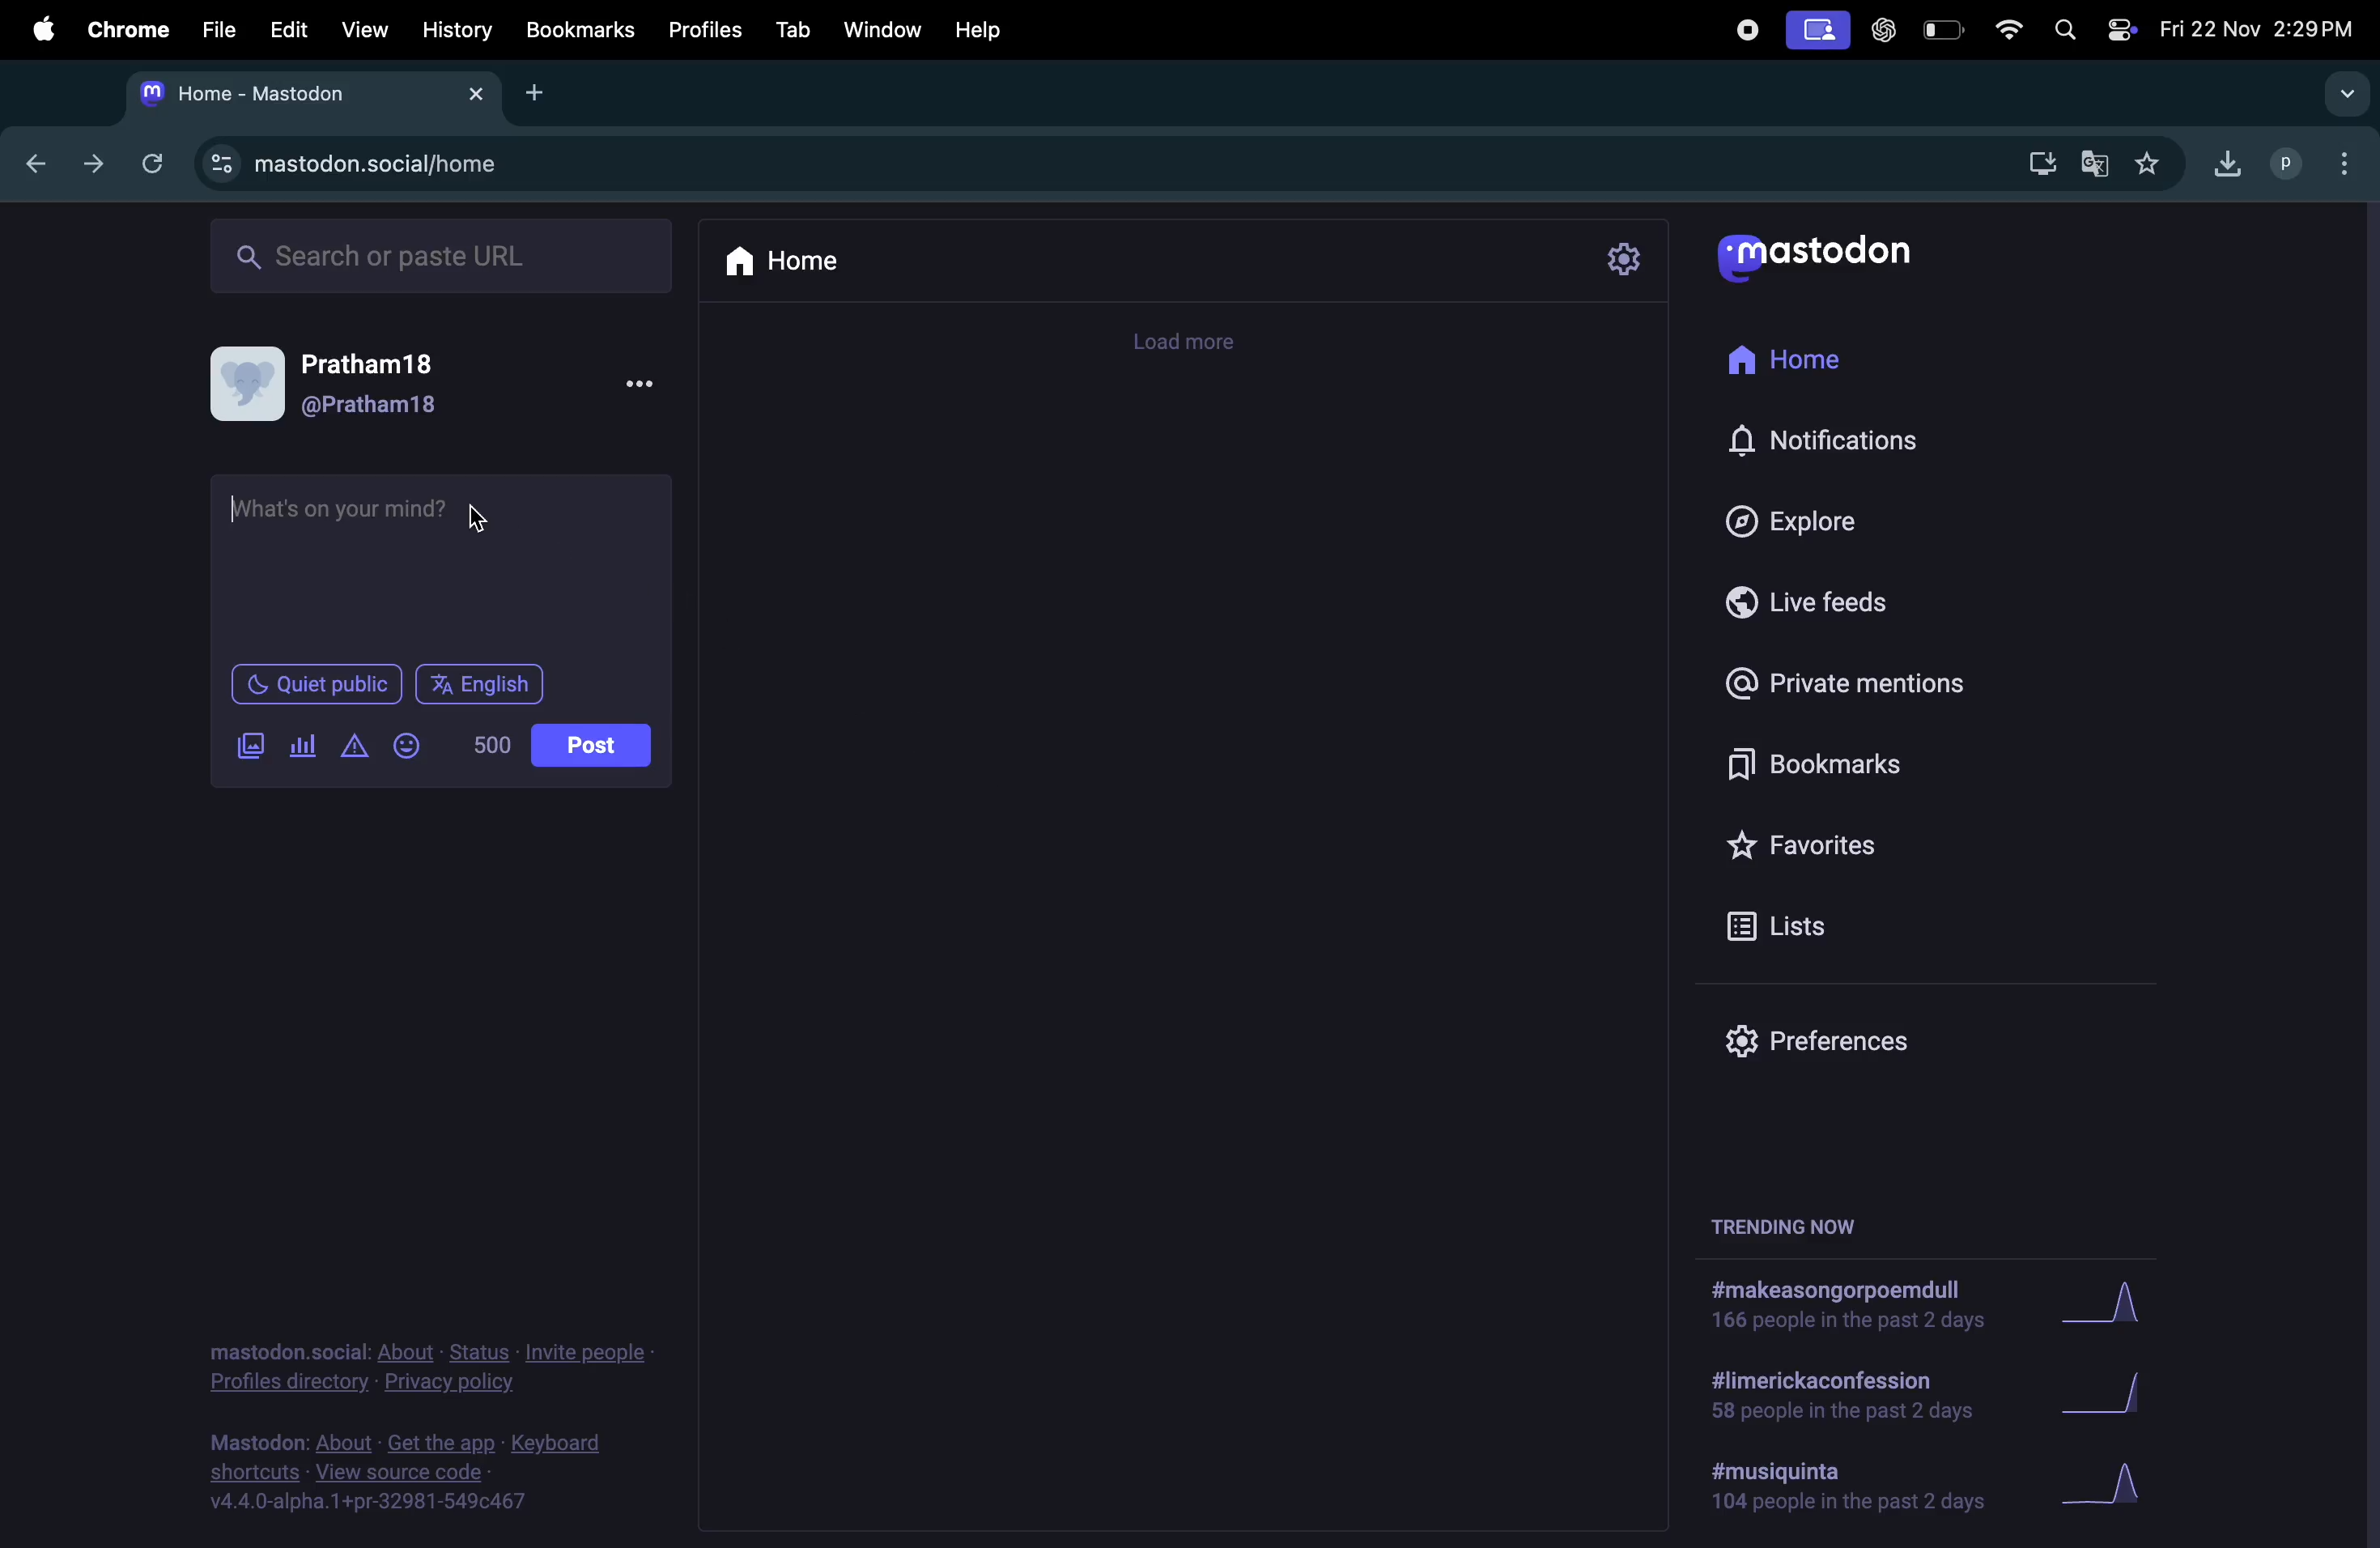 Image resolution: width=2380 pixels, height=1548 pixels. What do you see at coordinates (2004, 29) in the screenshot?
I see `wifi` at bounding box center [2004, 29].